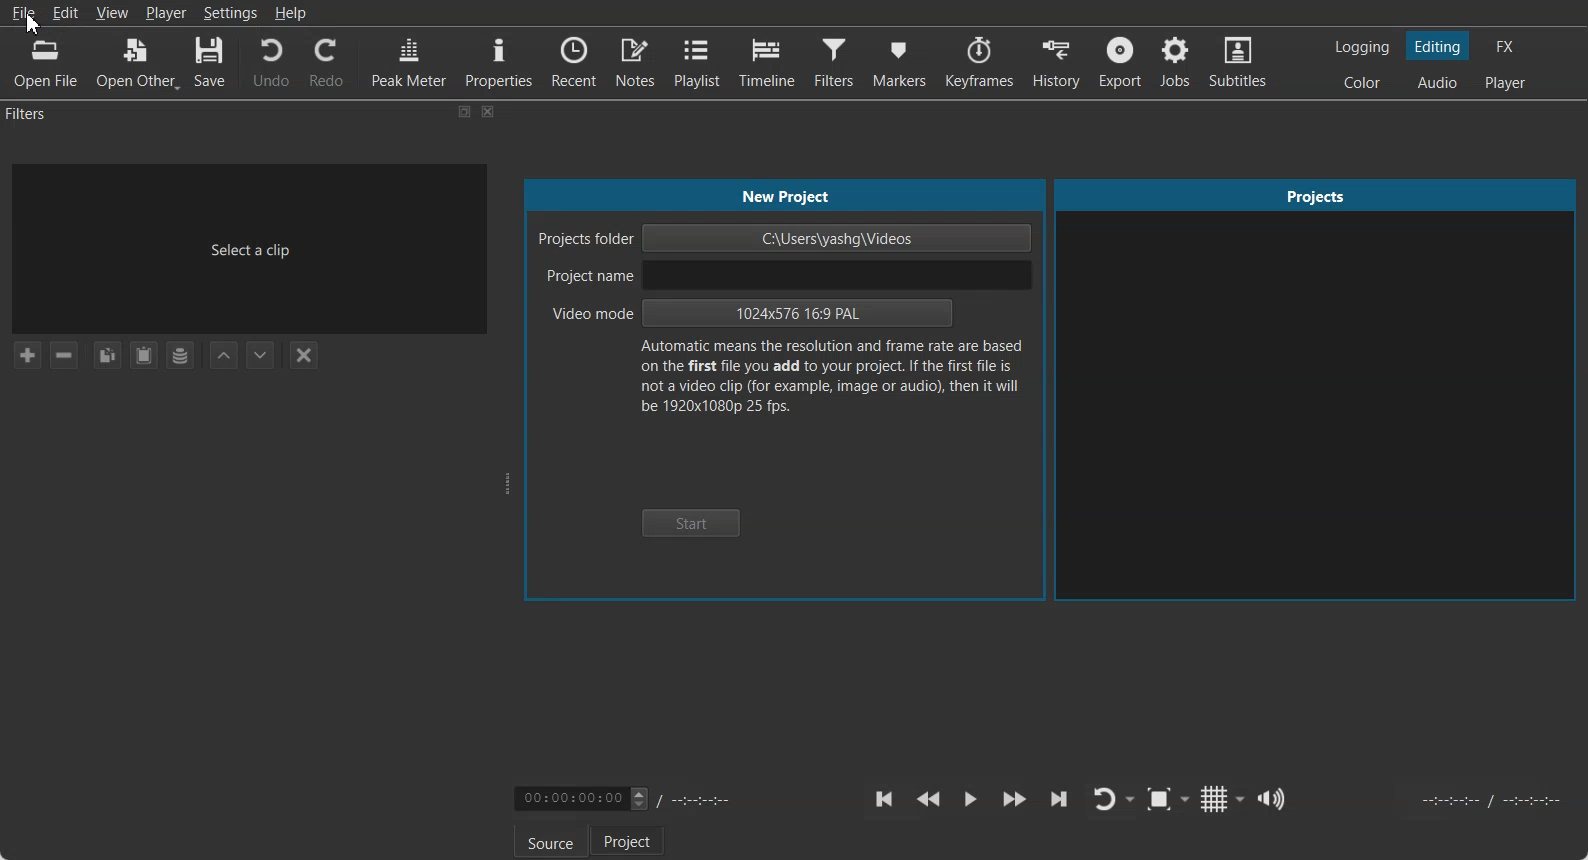 The image size is (1588, 860). What do you see at coordinates (636, 61) in the screenshot?
I see `Notes` at bounding box center [636, 61].